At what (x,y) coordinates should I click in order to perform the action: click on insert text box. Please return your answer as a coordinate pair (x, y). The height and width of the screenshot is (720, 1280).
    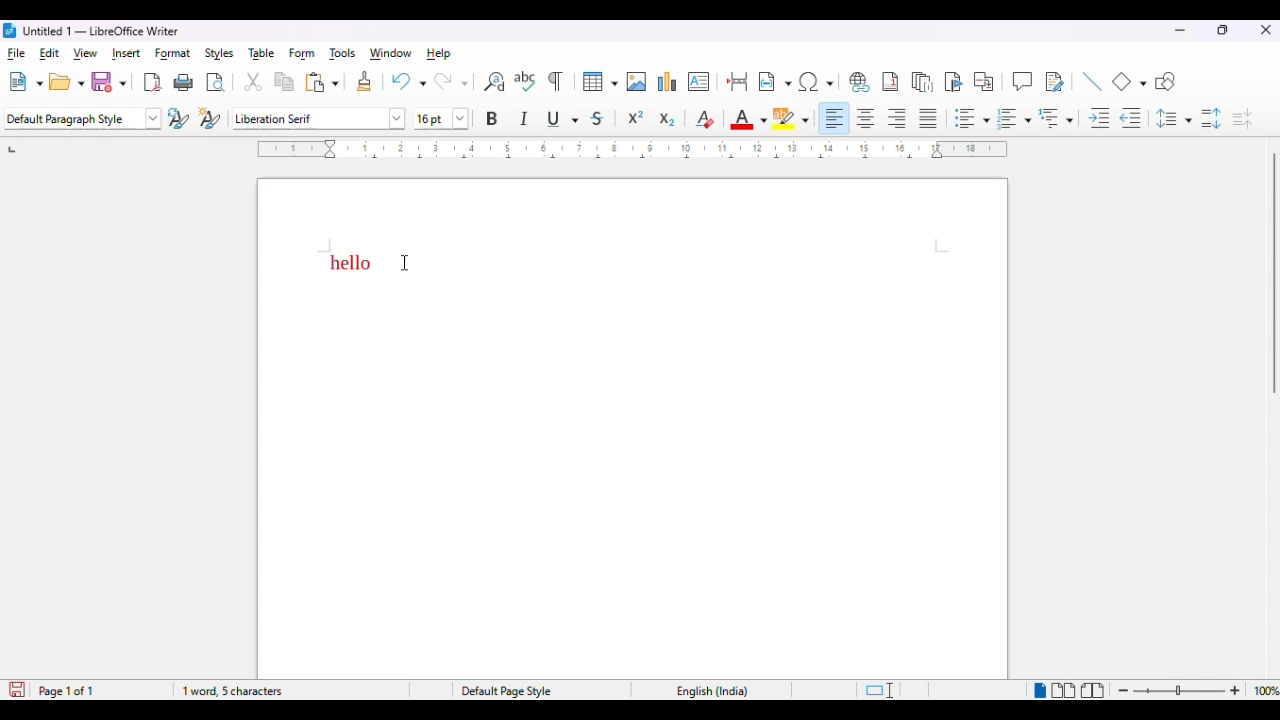
    Looking at the image, I should click on (698, 81).